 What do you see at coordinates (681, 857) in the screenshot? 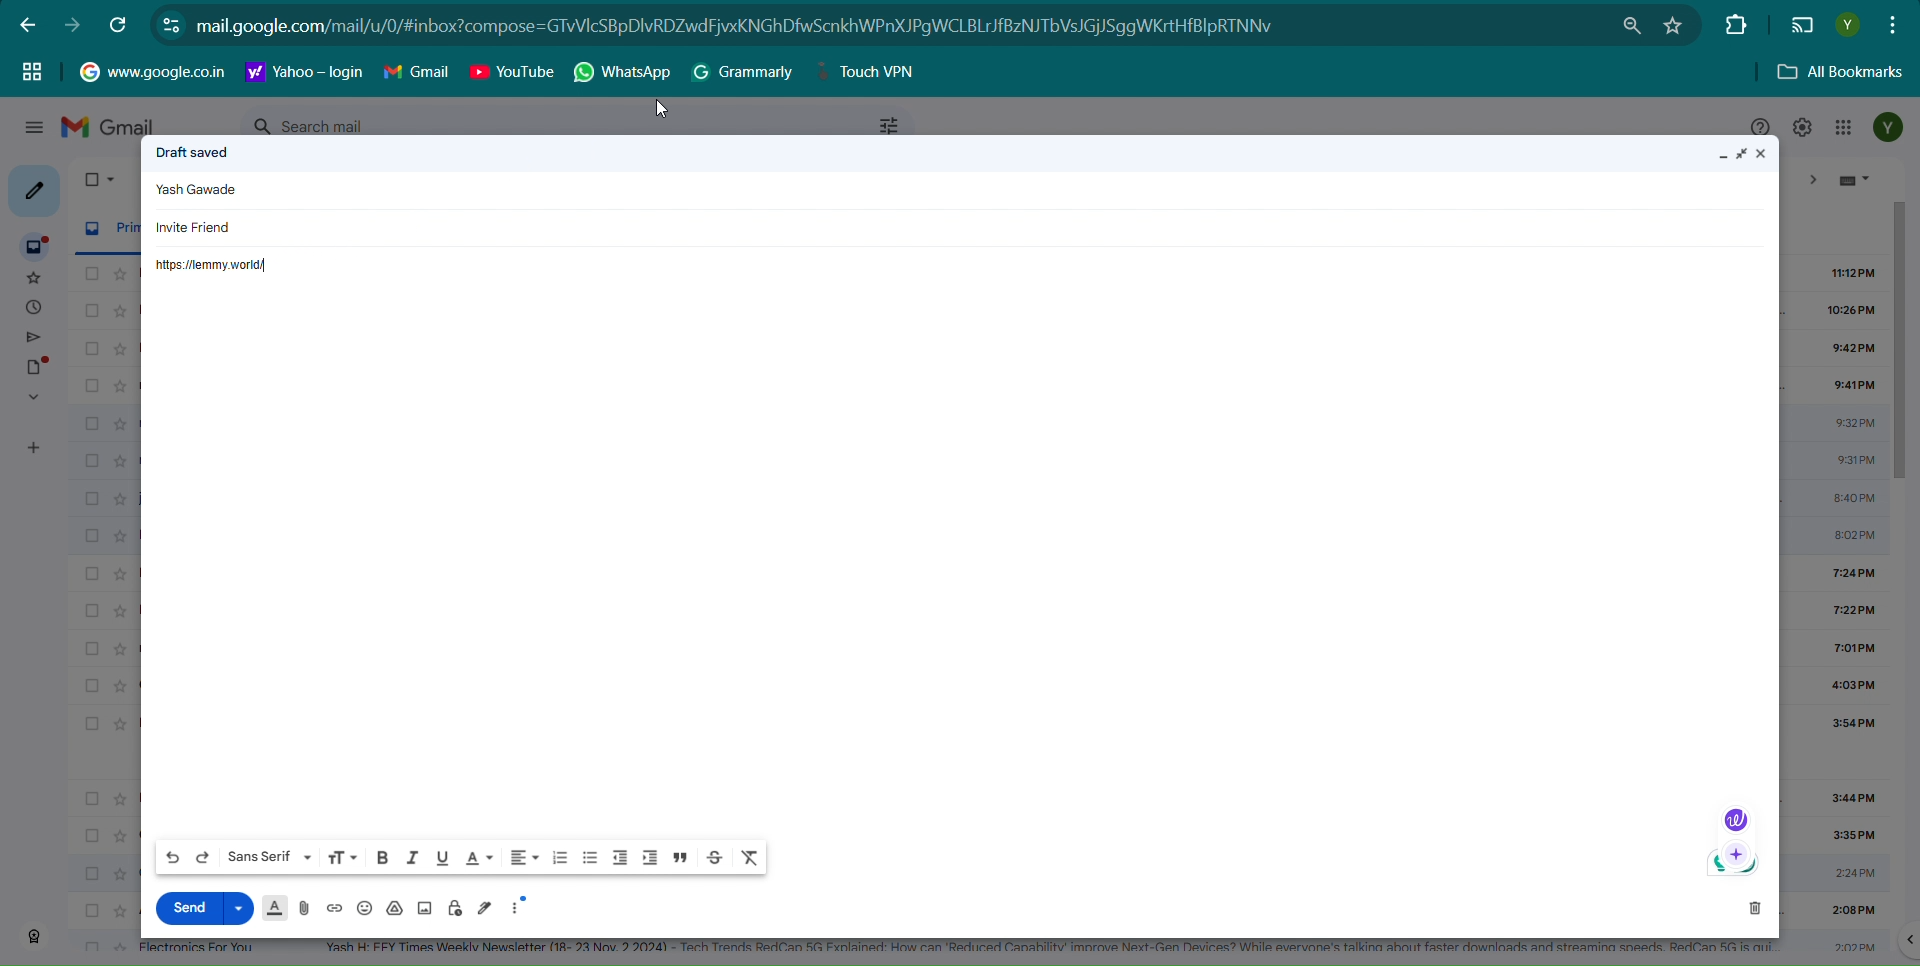
I see `Quote` at bounding box center [681, 857].